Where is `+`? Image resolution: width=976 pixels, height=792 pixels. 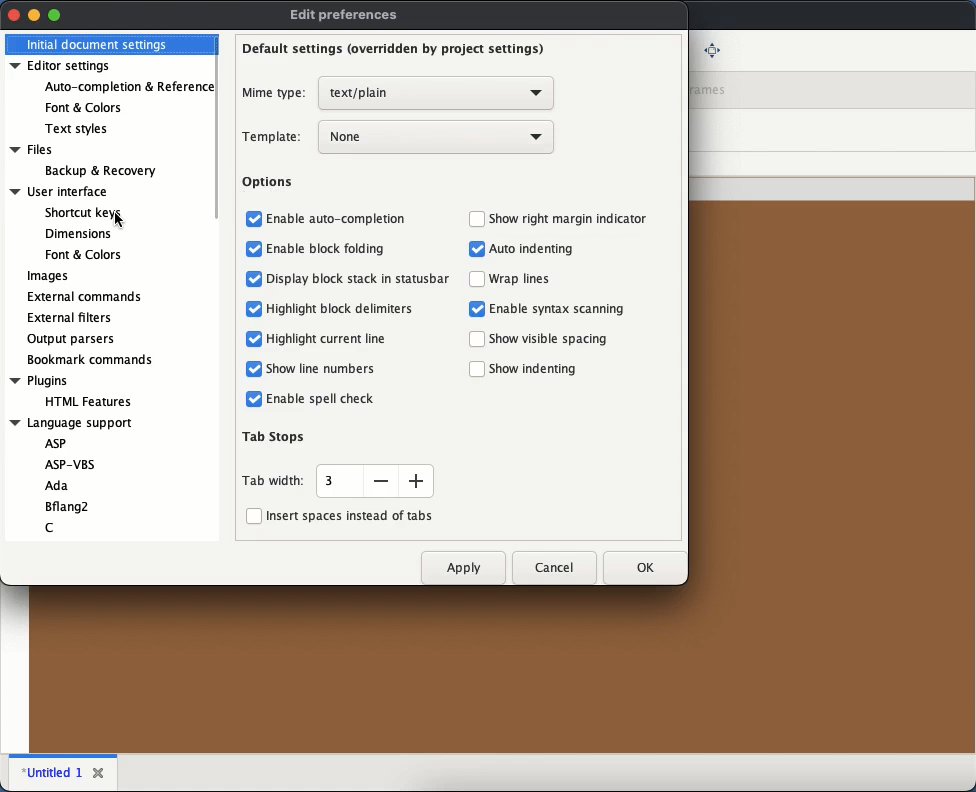 + is located at coordinates (418, 479).